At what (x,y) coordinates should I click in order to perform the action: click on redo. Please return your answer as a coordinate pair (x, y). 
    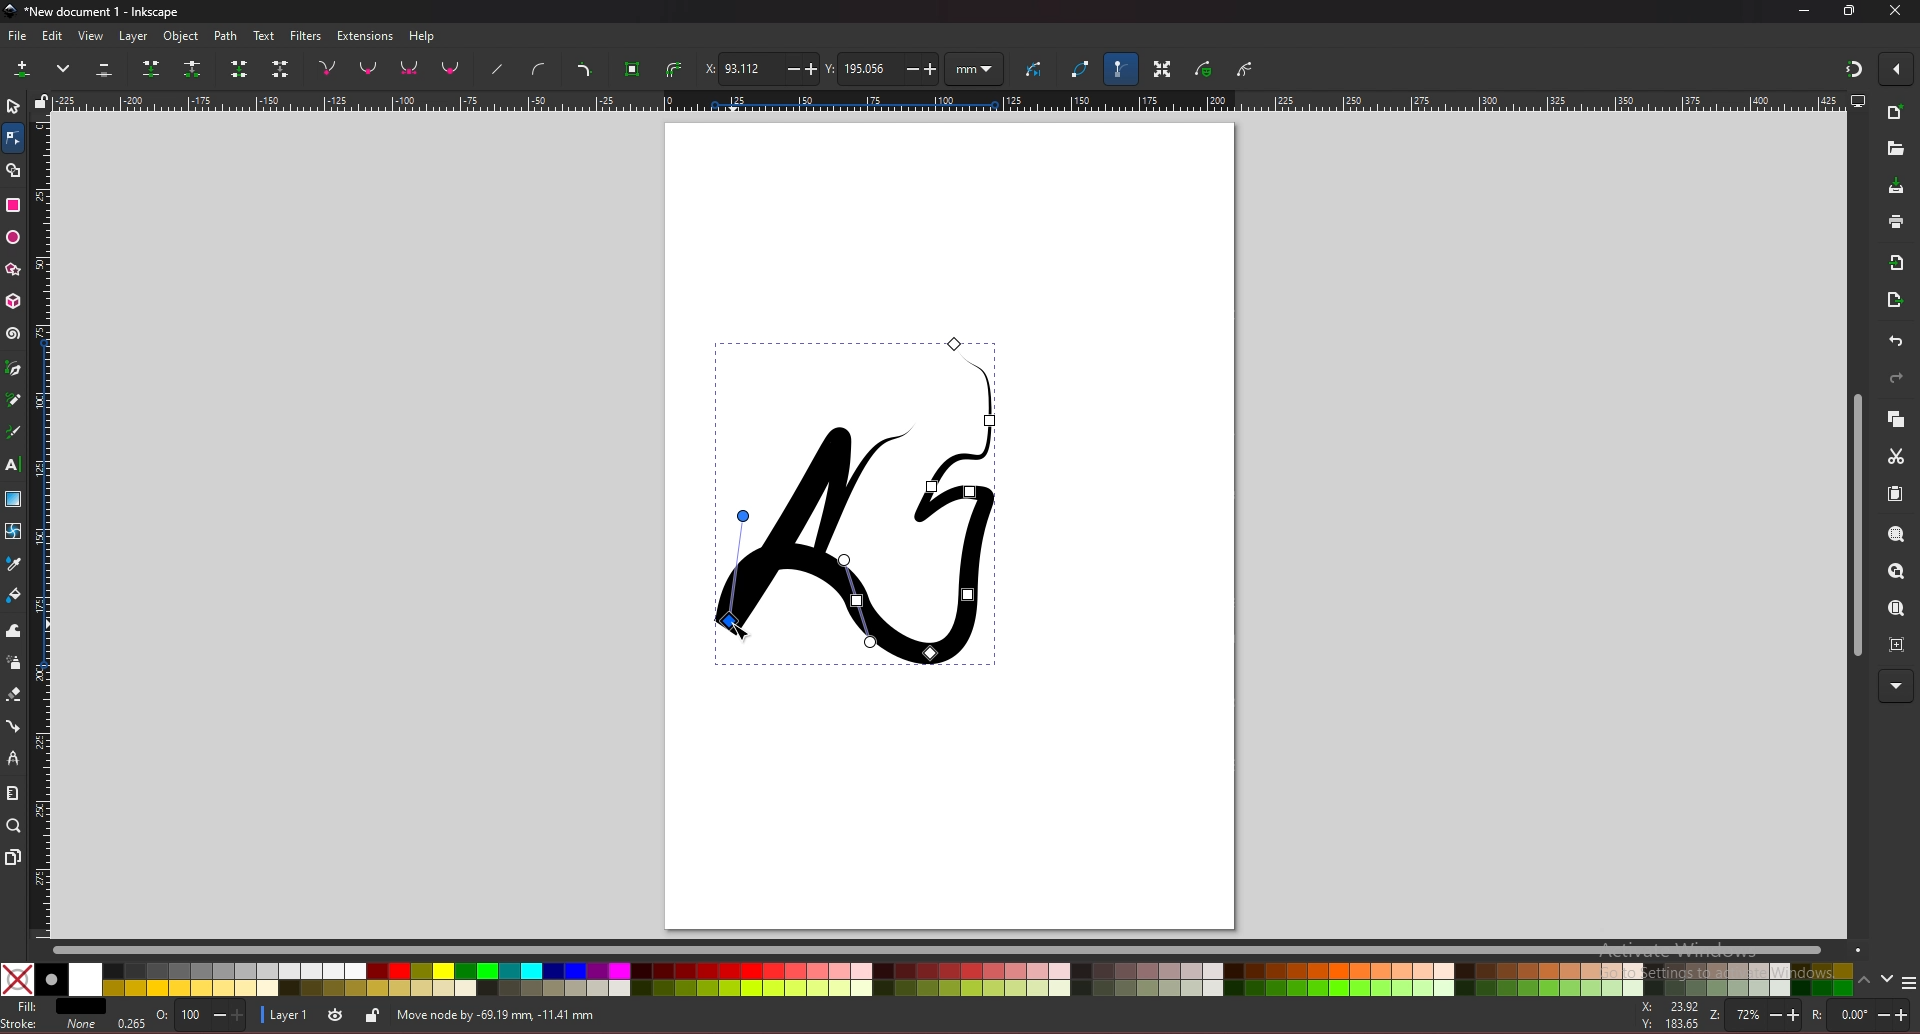
    Looking at the image, I should click on (1896, 378).